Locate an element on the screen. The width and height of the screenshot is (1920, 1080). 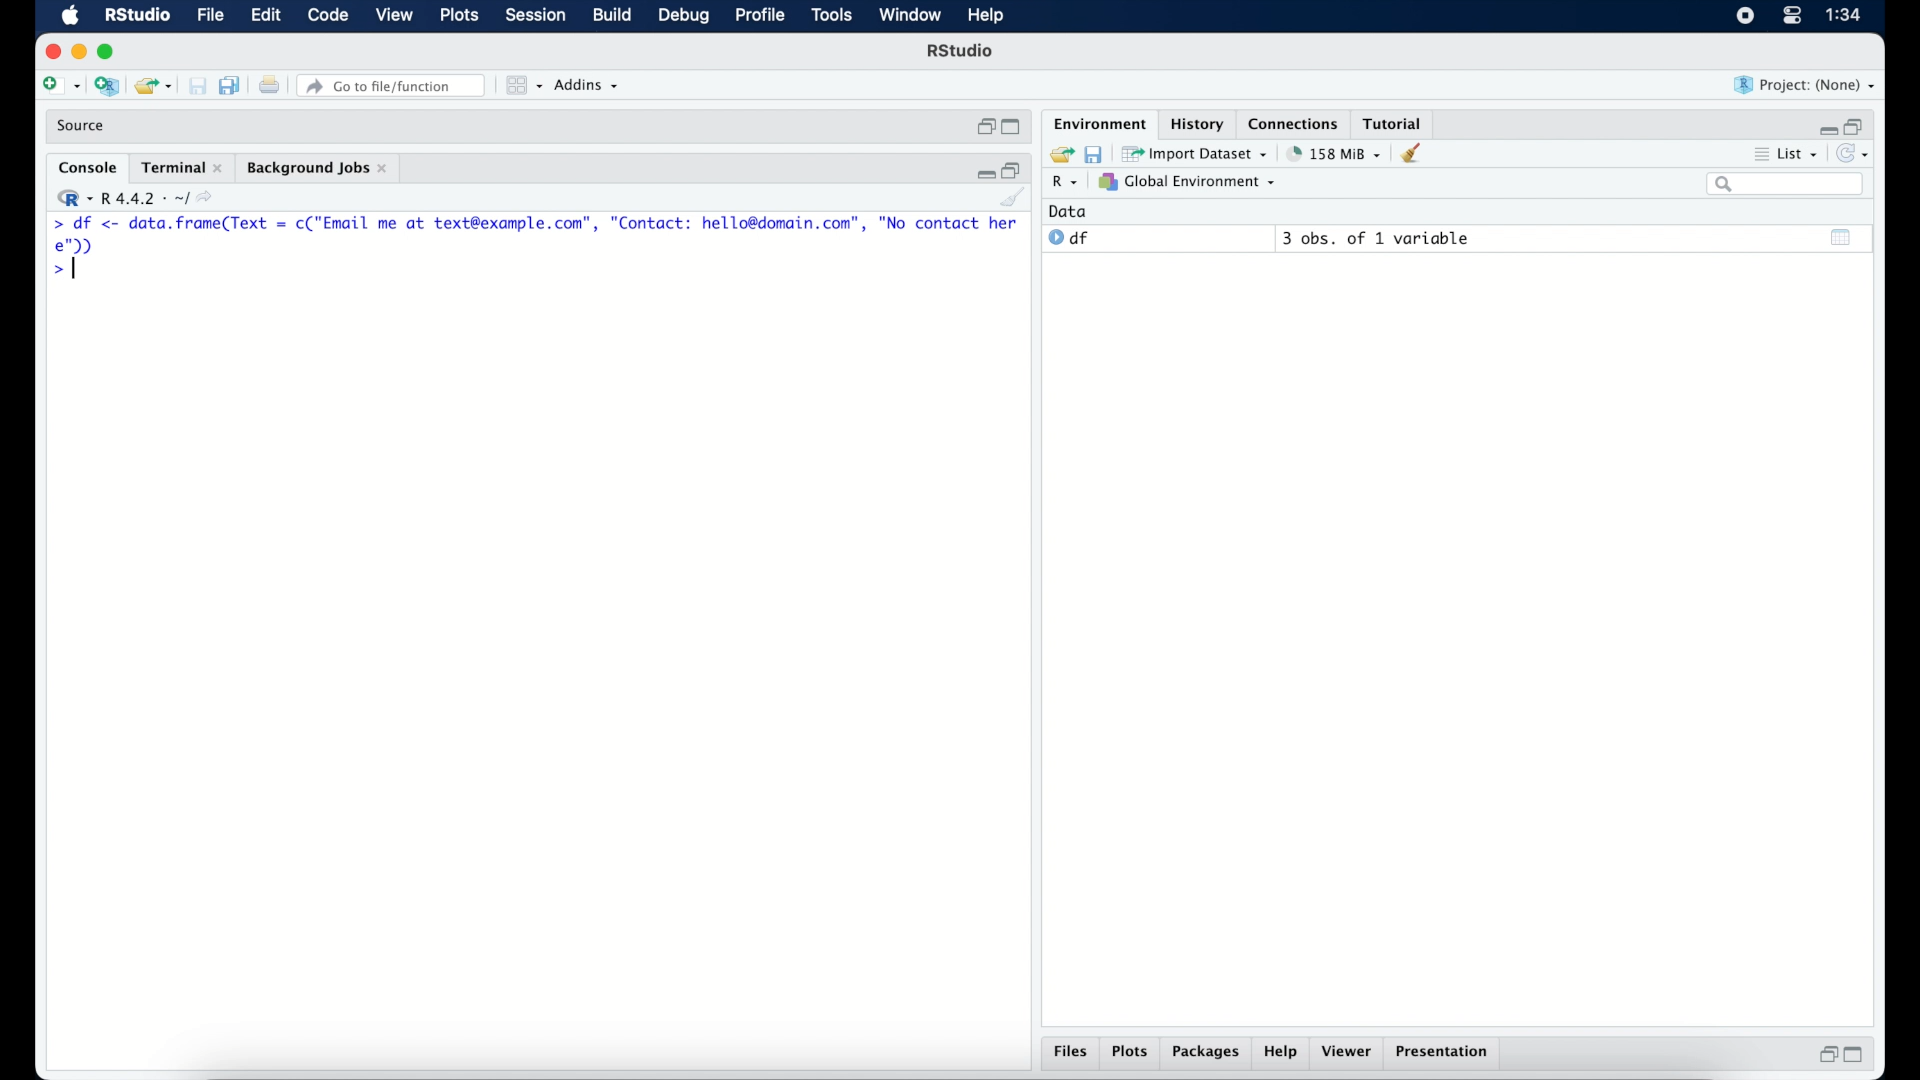
plots is located at coordinates (1130, 1051).